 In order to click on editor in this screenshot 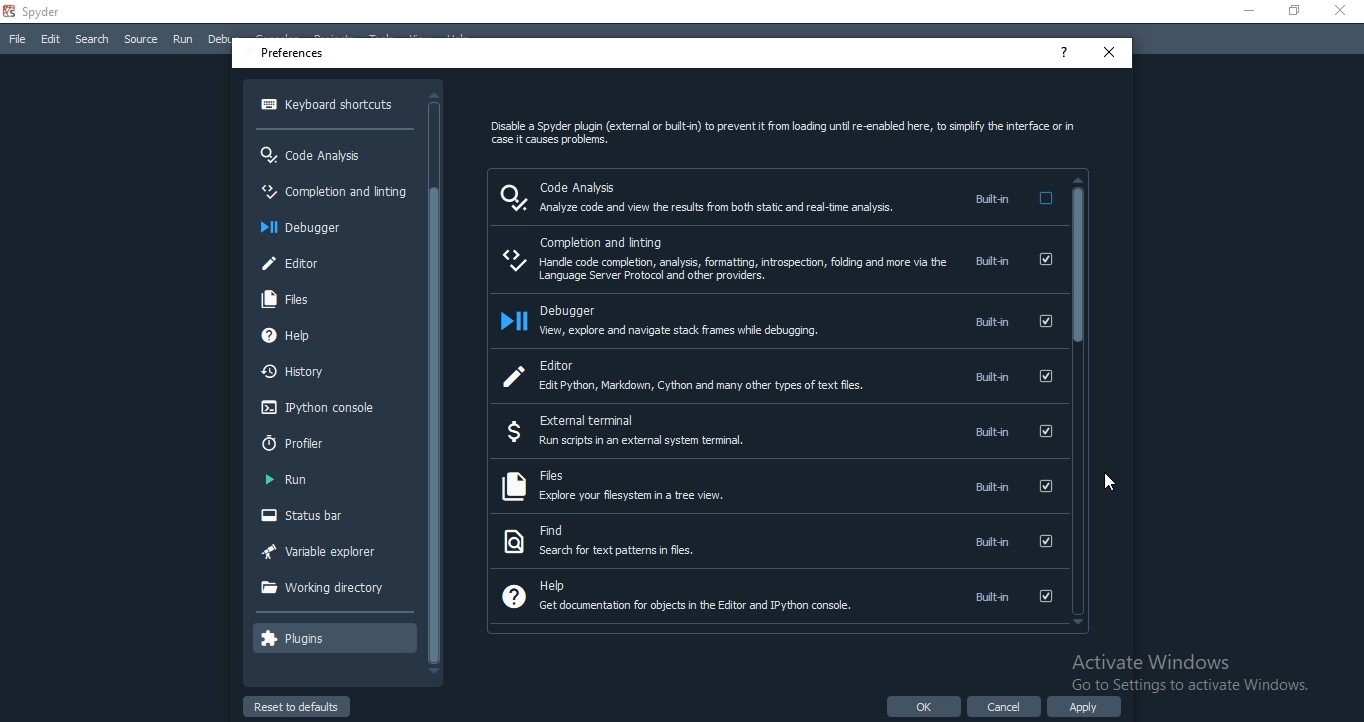, I will do `click(781, 373)`.